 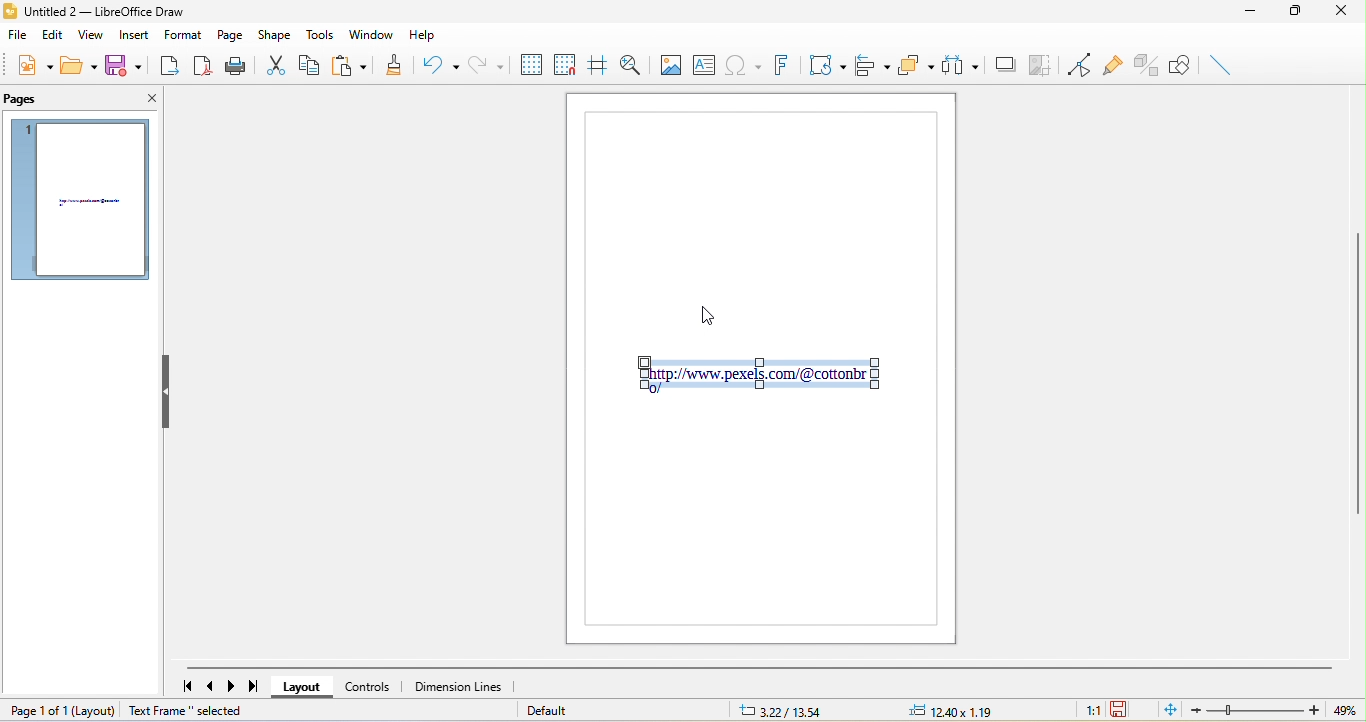 What do you see at coordinates (485, 64) in the screenshot?
I see `redo` at bounding box center [485, 64].